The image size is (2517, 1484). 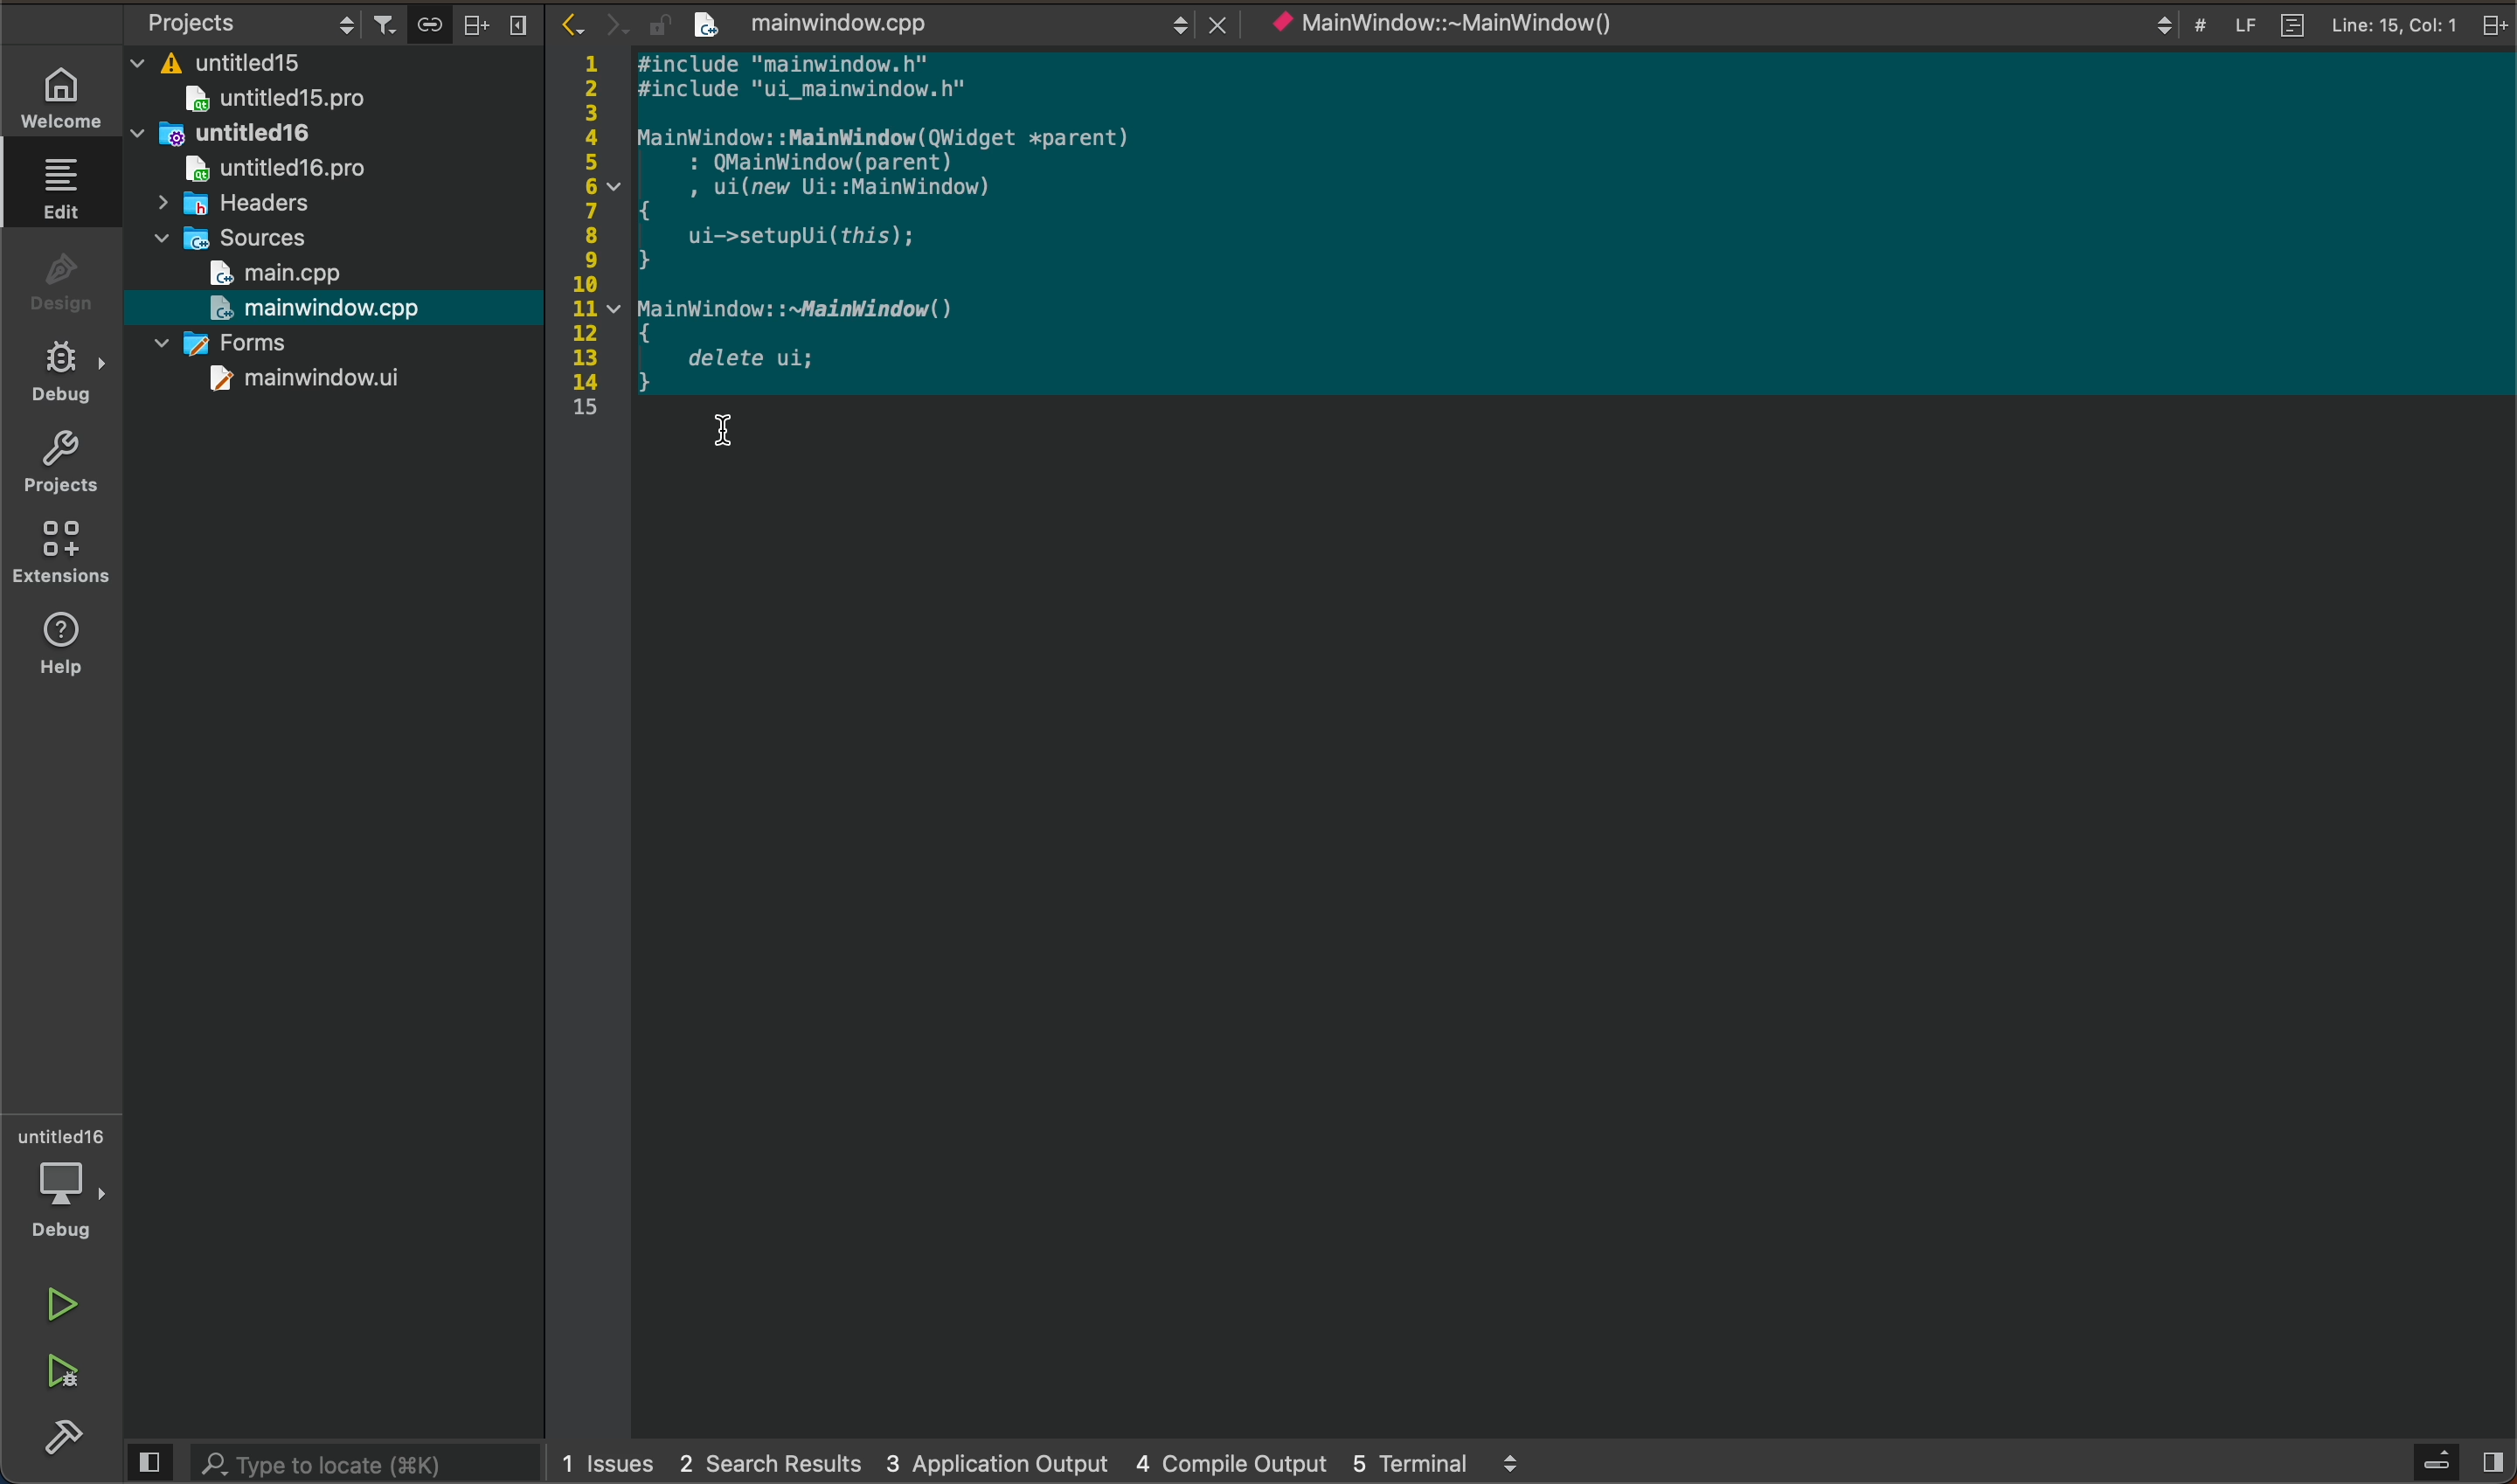 I want to click on split tab, so click(x=2495, y=25).